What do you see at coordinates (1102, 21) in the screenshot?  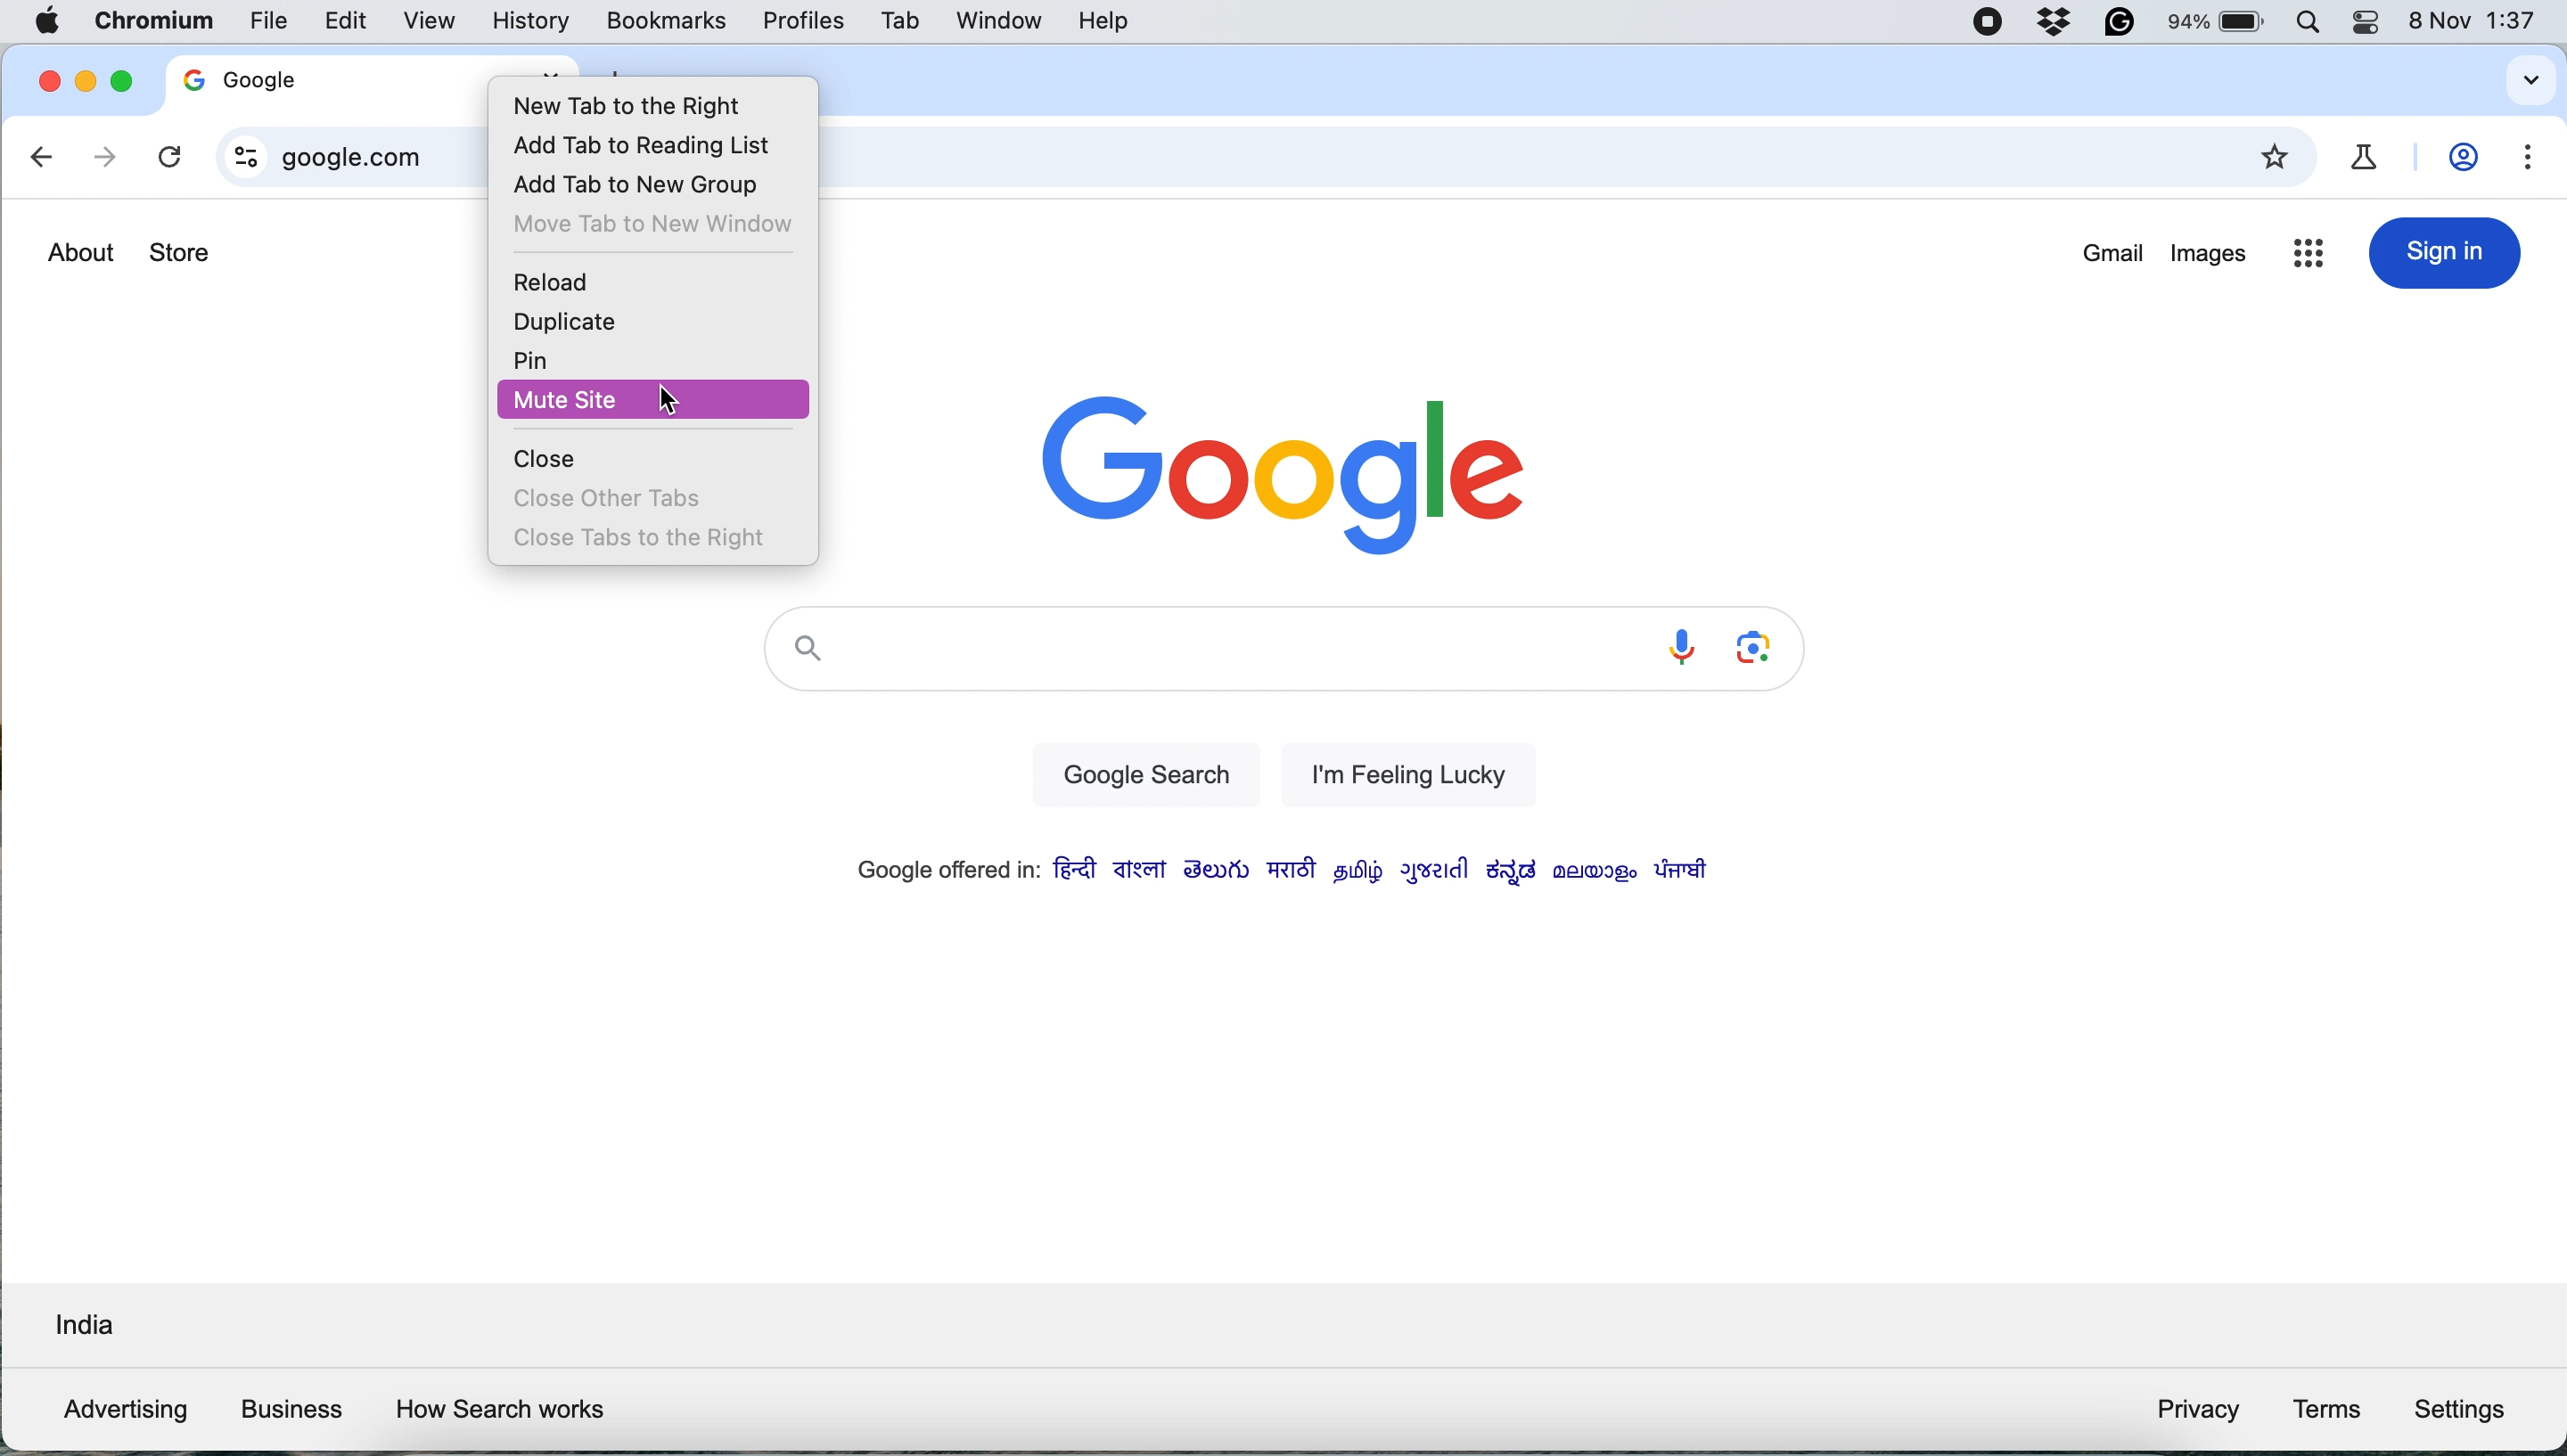 I see `help` at bounding box center [1102, 21].